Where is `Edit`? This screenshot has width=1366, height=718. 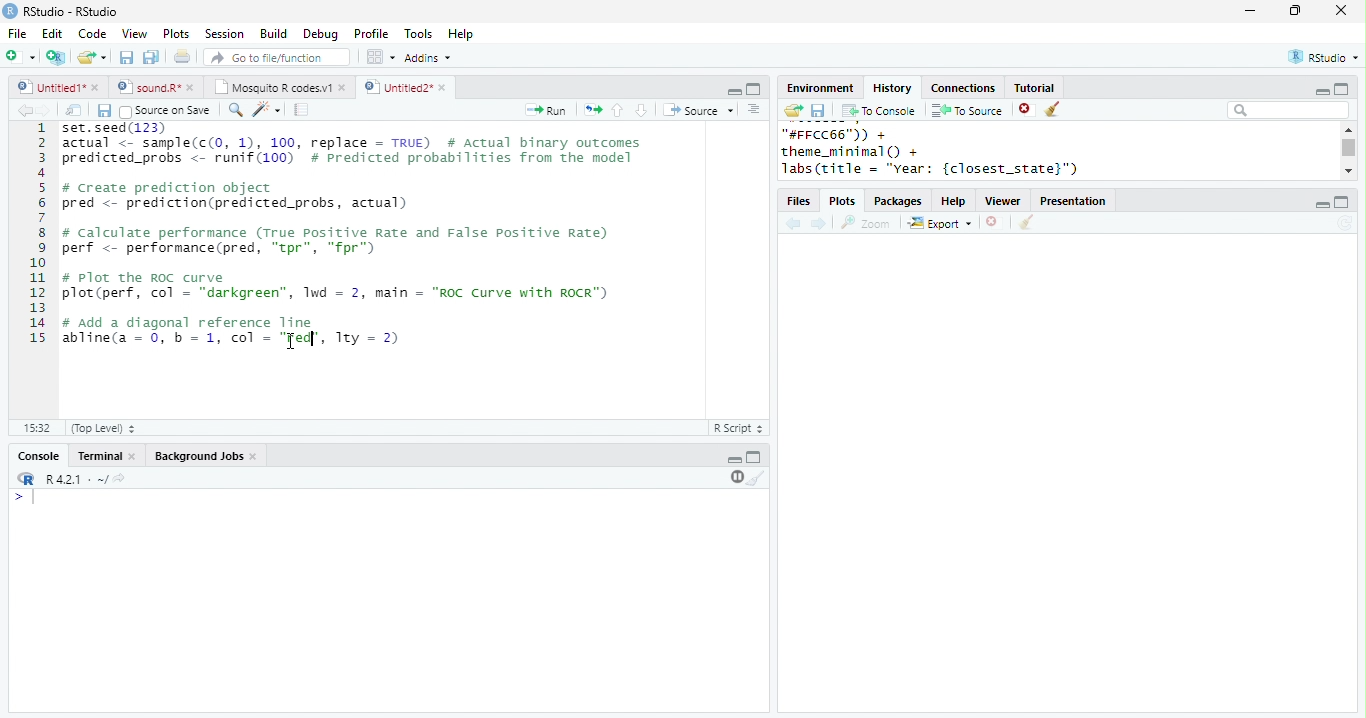 Edit is located at coordinates (52, 34).